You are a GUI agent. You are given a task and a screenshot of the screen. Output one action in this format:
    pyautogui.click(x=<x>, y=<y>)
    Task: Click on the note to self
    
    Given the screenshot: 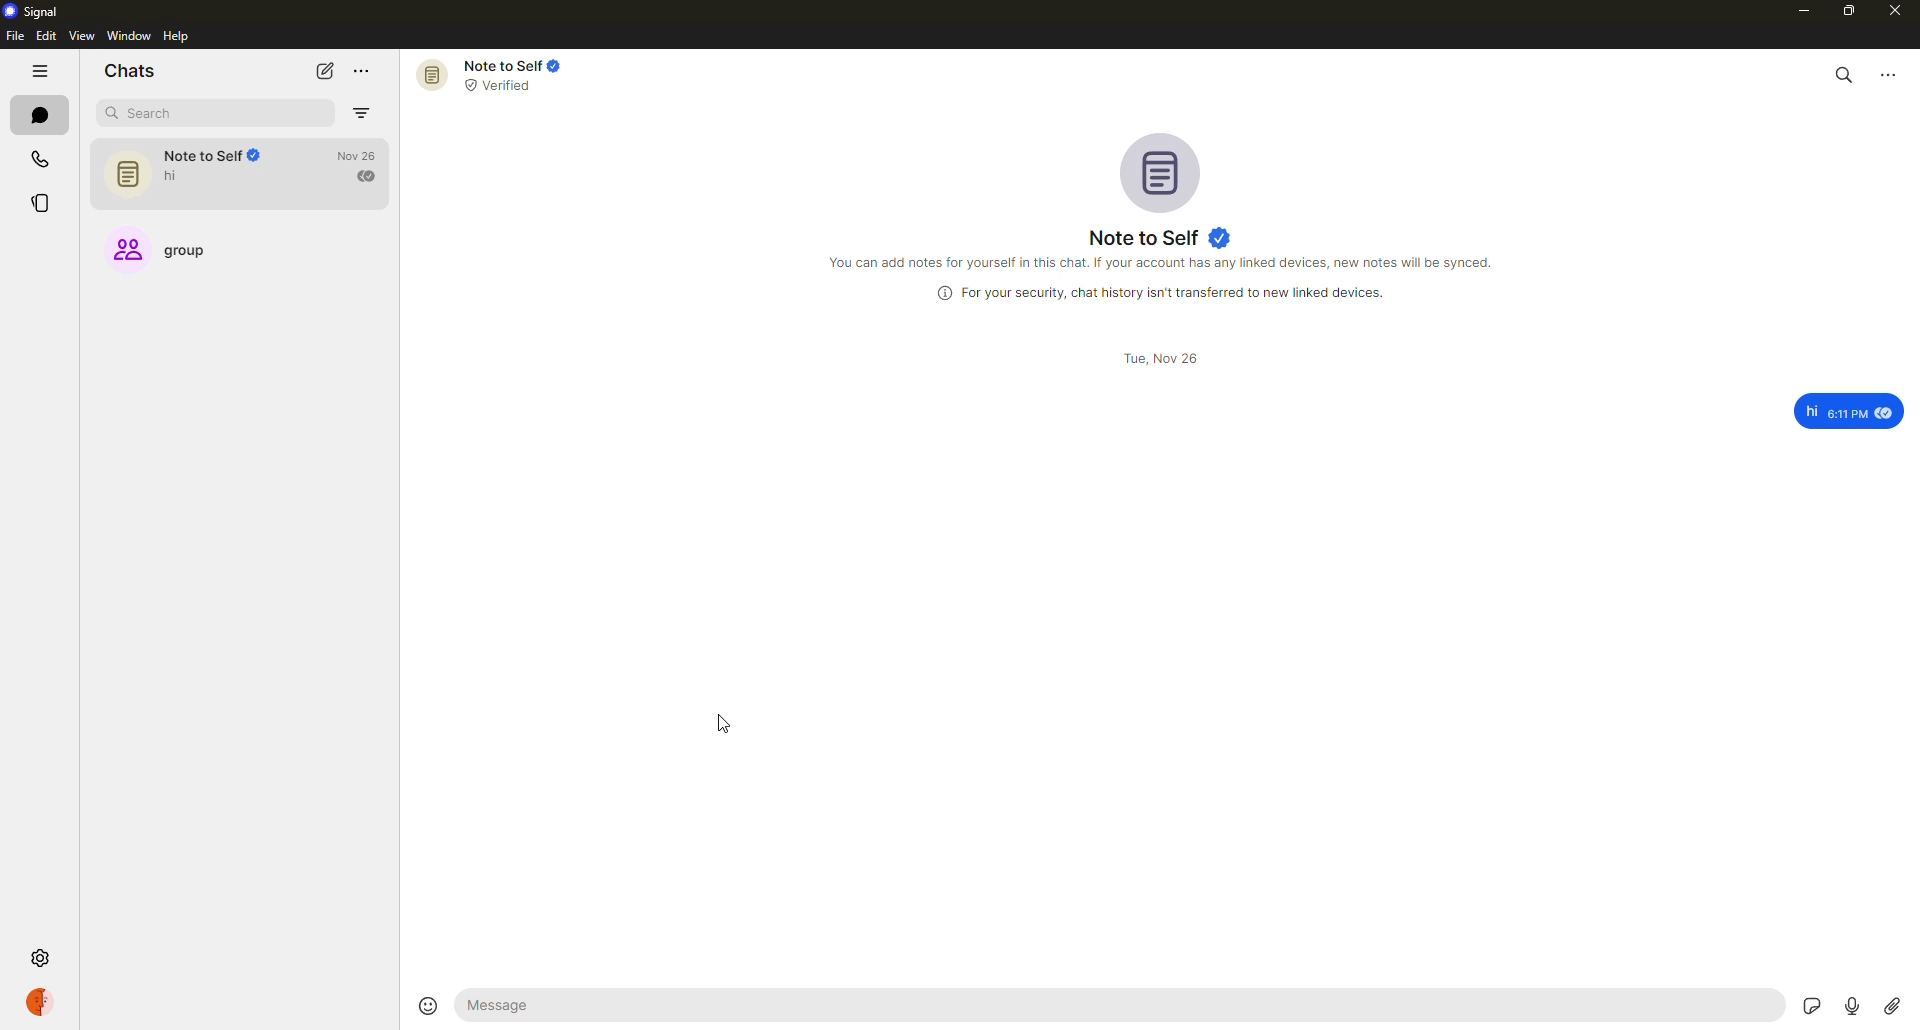 What is the action you would take?
    pyautogui.click(x=1161, y=236)
    